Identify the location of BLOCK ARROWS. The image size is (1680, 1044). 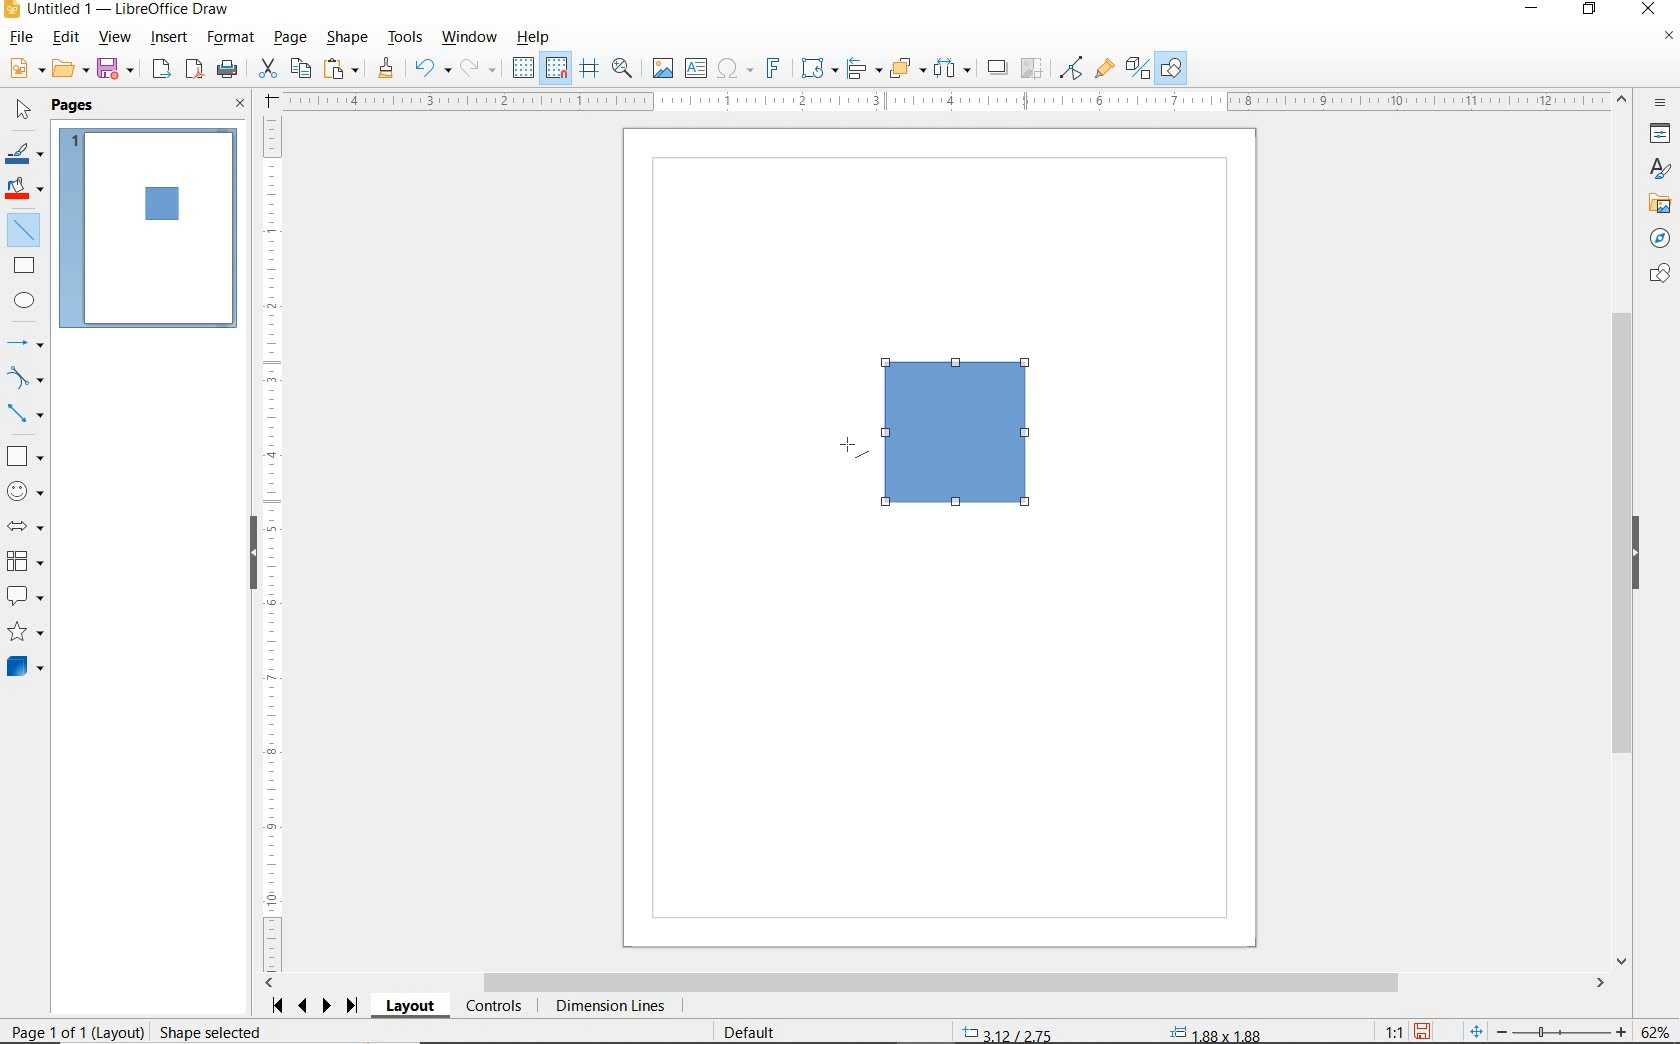
(31, 526).